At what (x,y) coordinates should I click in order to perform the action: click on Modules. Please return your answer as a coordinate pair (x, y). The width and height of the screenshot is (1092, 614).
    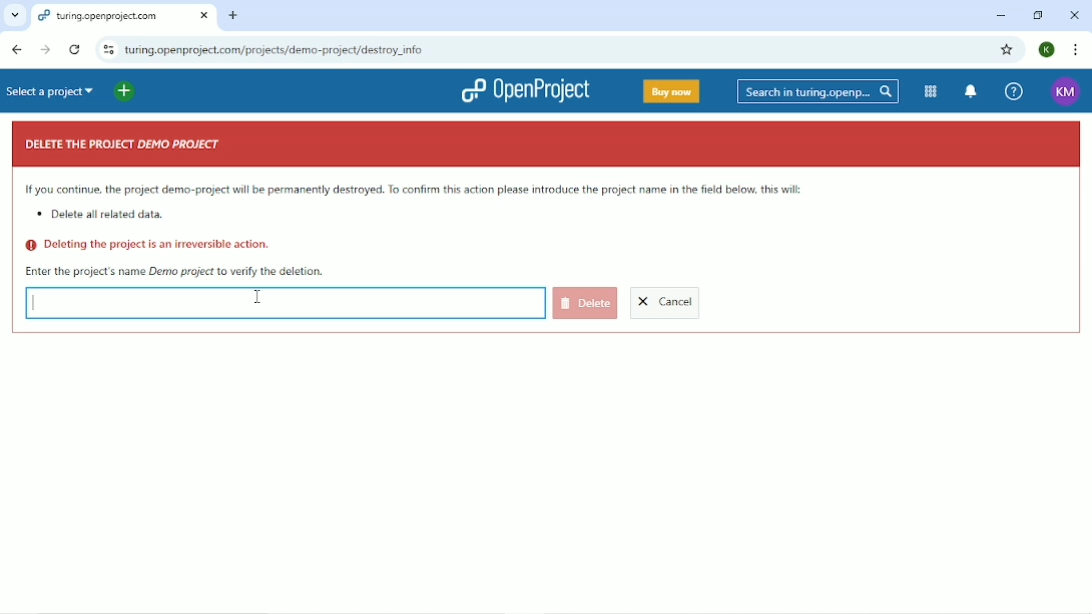
    Looking at the image, I should click on (931, 91).